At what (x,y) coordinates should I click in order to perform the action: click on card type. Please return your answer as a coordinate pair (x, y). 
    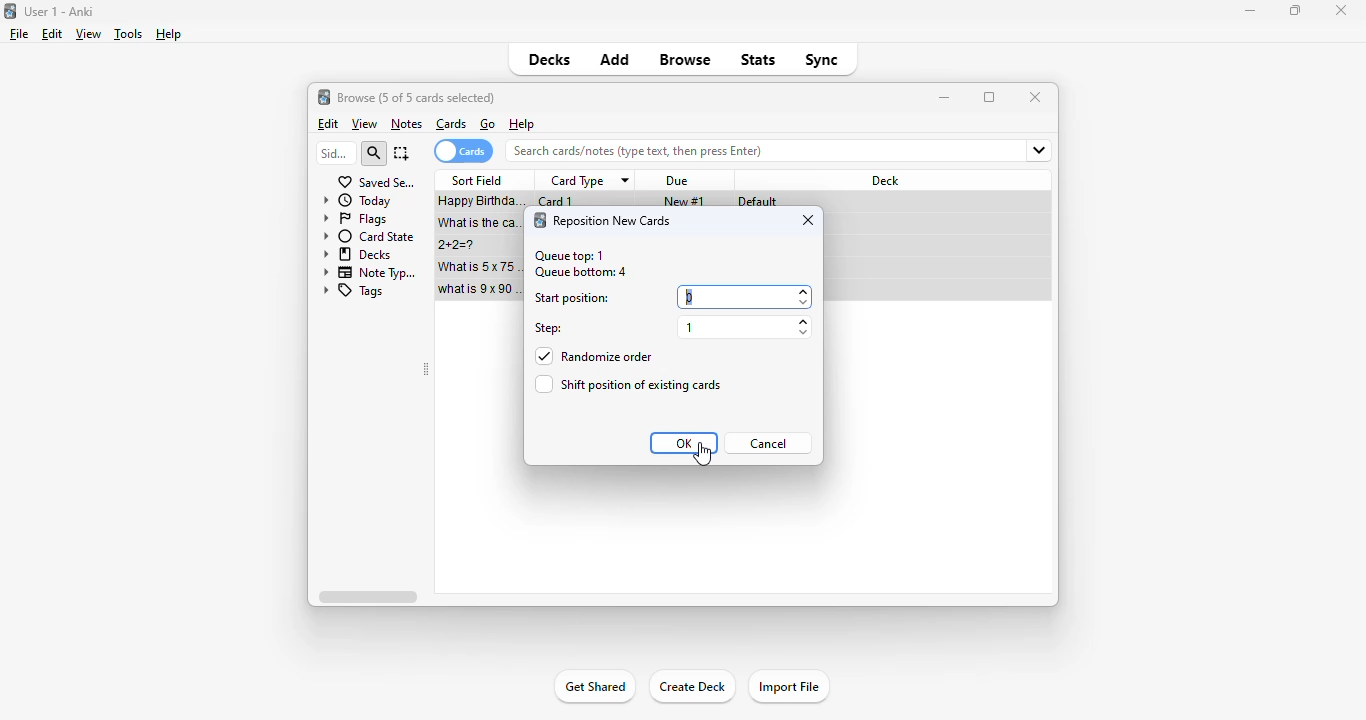
    Looking at the image, I should click on (588, 181).